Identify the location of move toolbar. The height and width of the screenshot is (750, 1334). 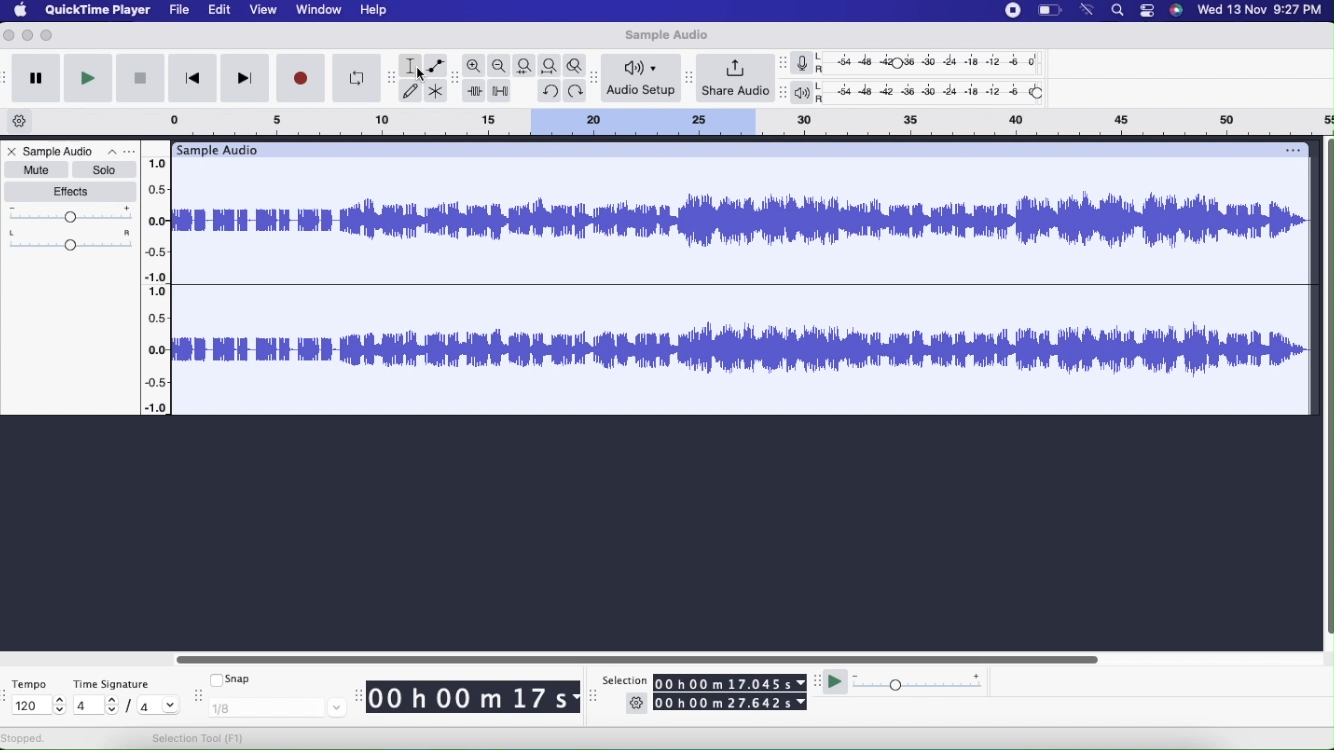
(786, 65).